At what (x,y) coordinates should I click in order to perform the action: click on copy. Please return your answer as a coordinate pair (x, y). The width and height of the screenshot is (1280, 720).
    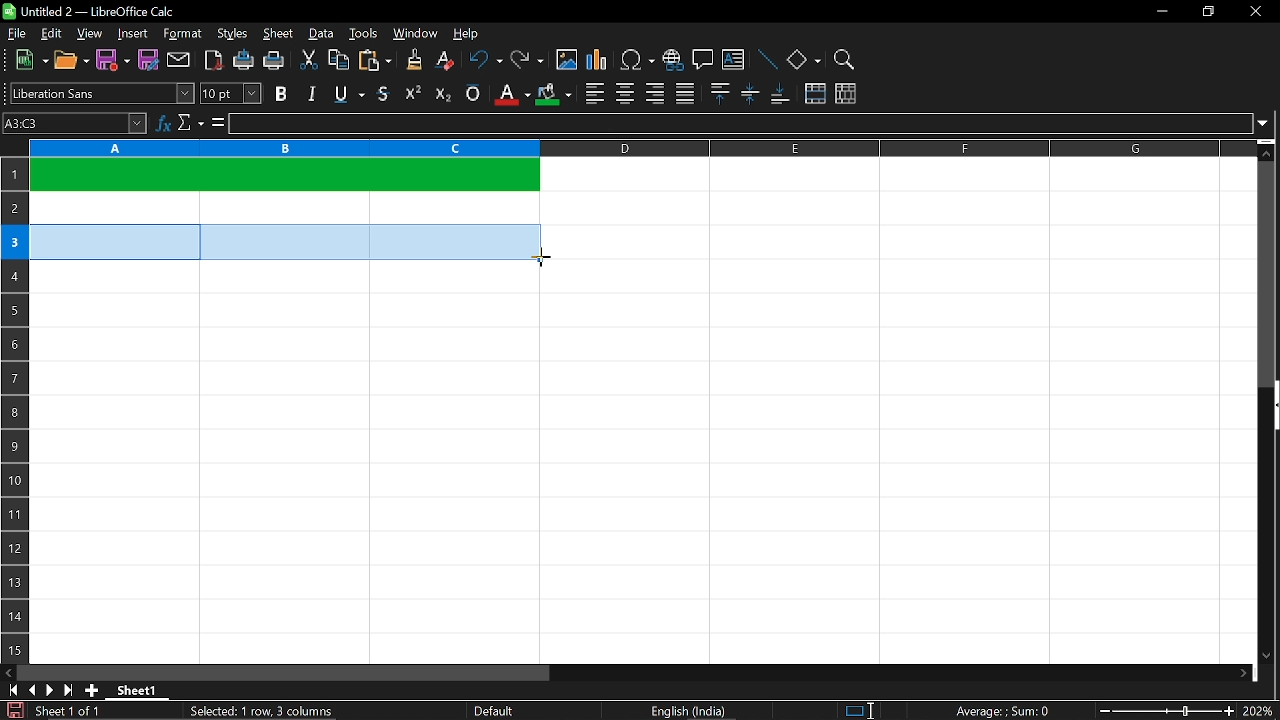
    Looking at the image, I should click on (339, 60).